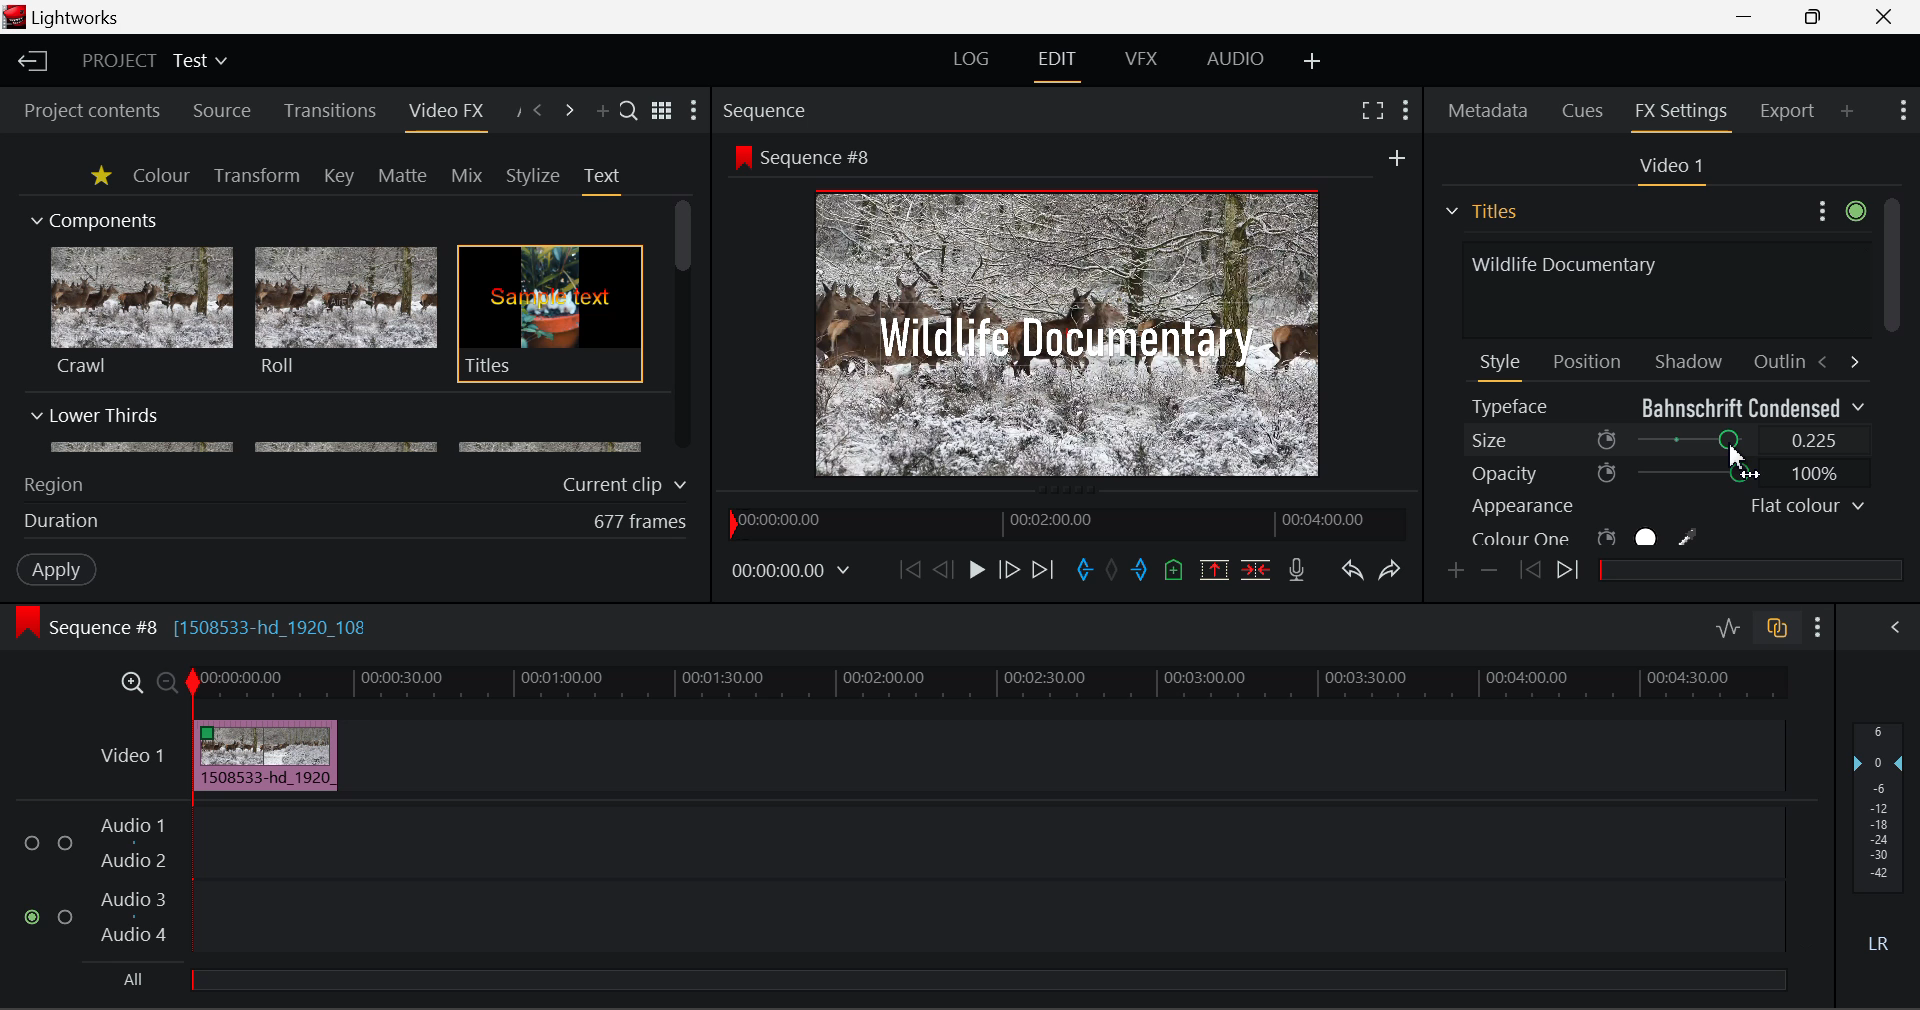 The height and width of the screenshot is (1010, 1920). I want to click on Scroll Bar, so click(1891, 373).